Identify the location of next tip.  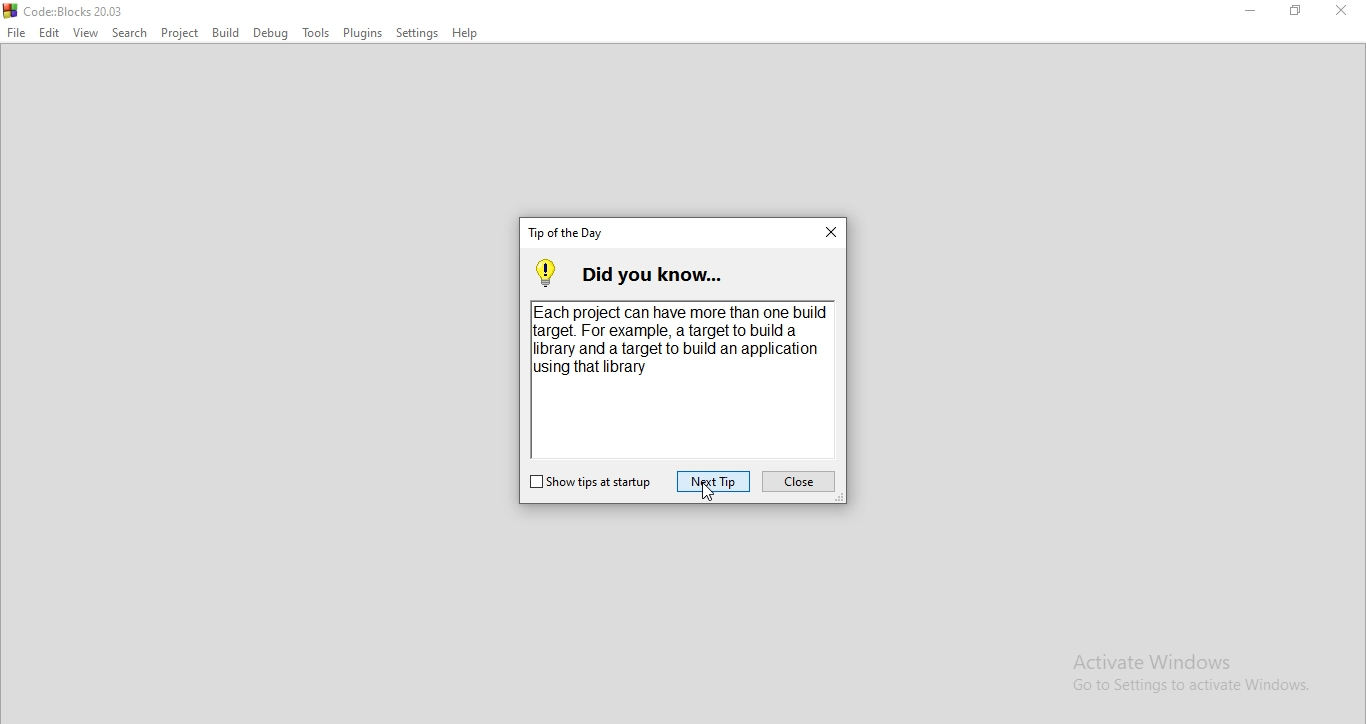
(713, 481).